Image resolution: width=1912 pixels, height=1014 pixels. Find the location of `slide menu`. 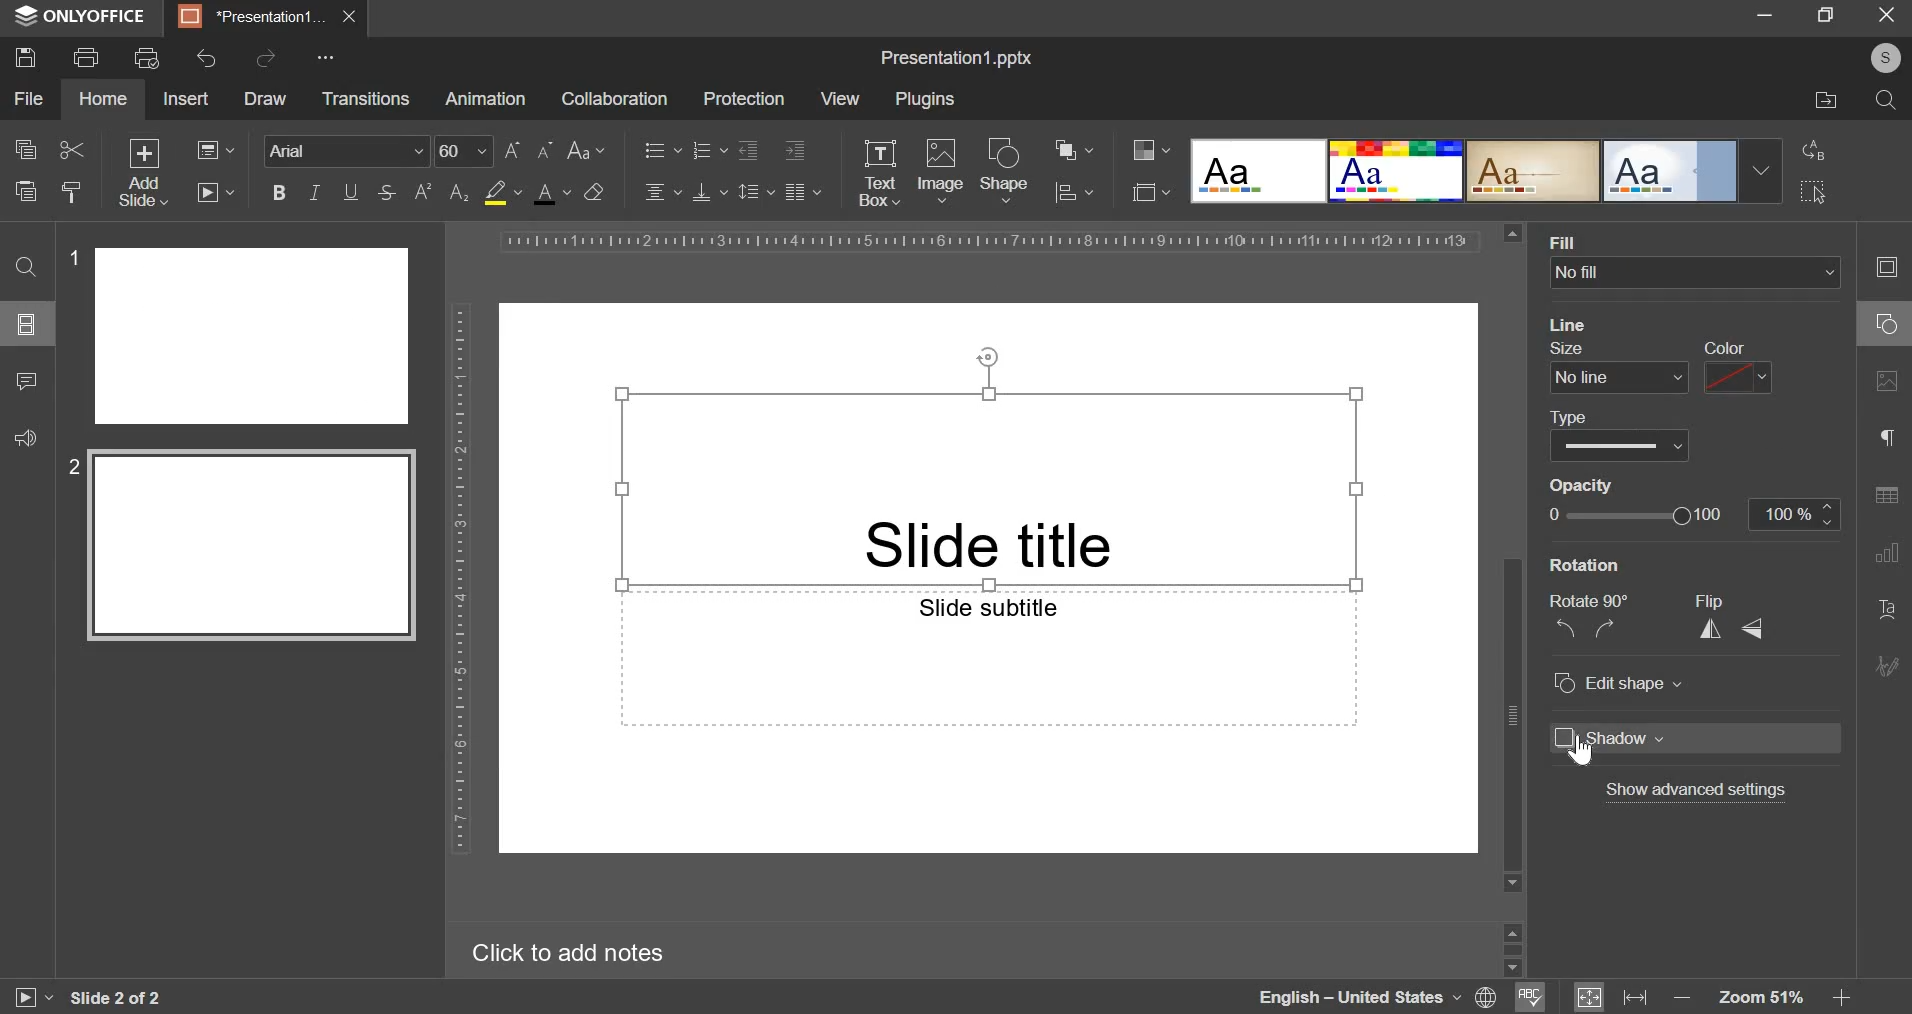

slide menu is located at coordinates (24, 323).